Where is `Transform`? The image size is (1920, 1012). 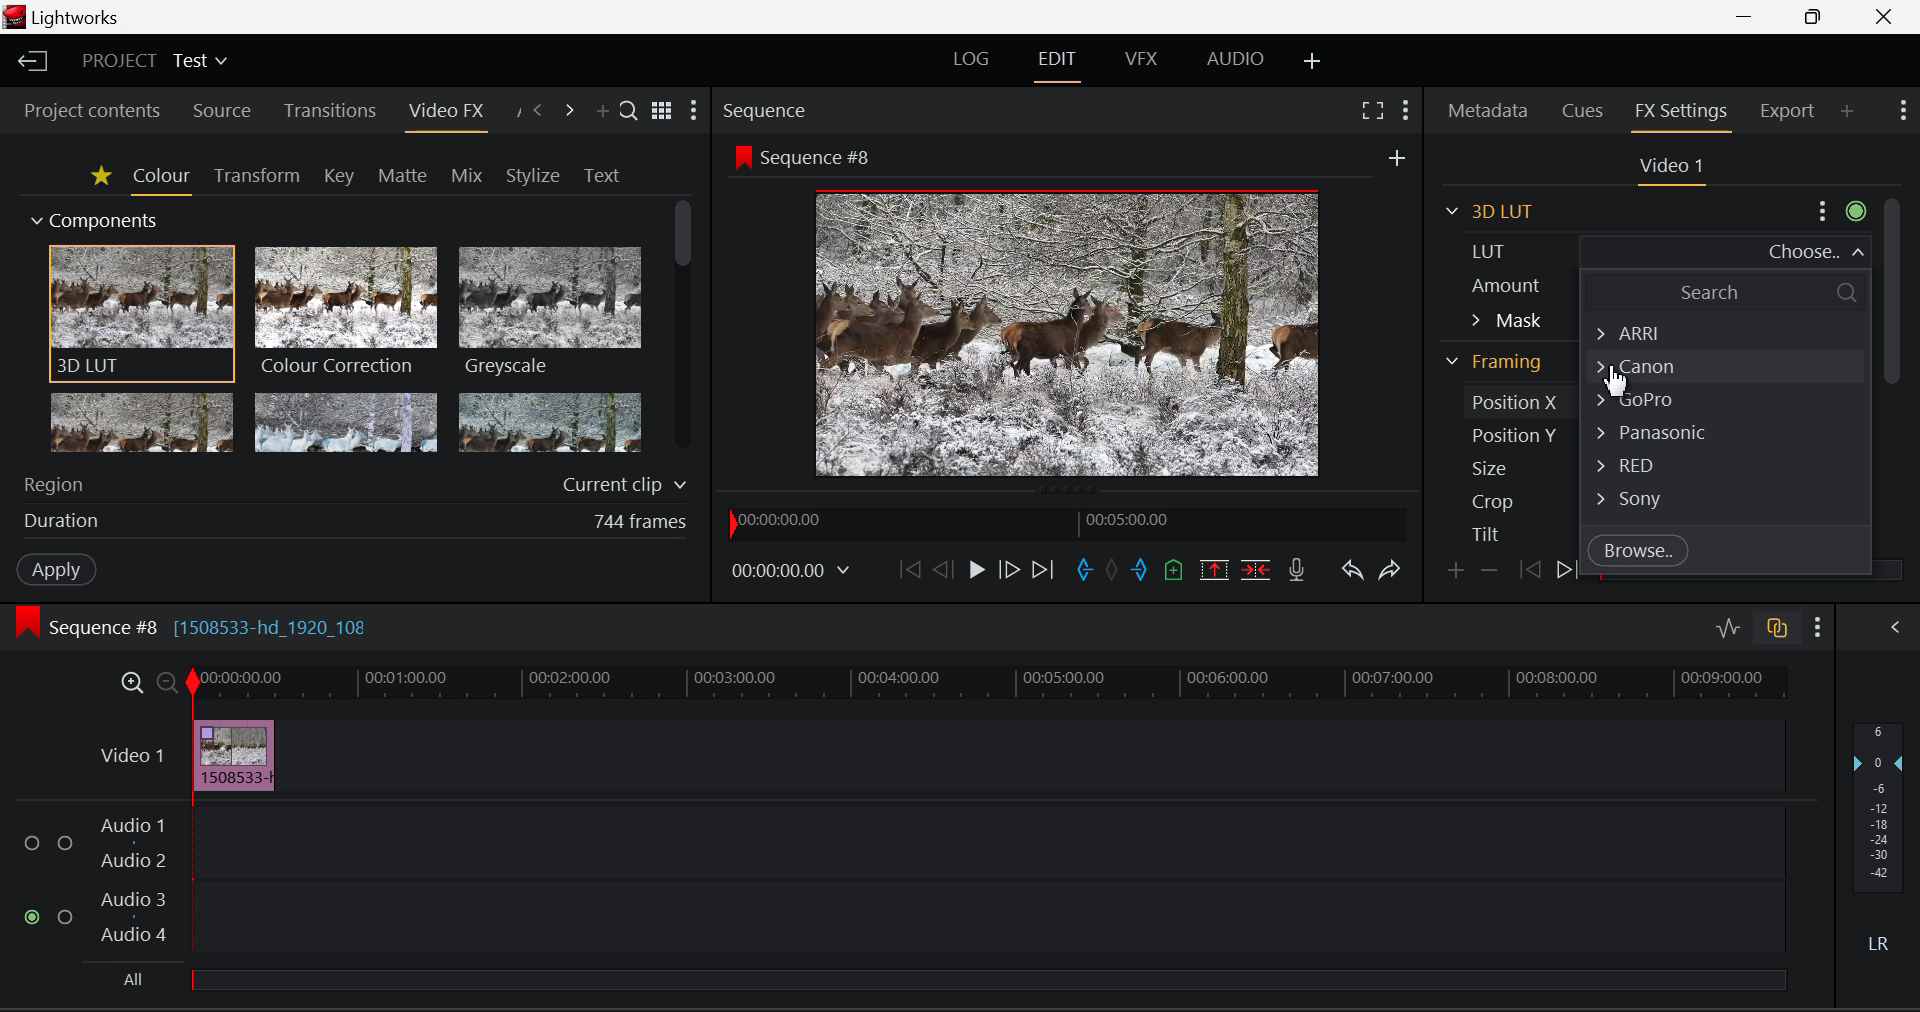 Transform is located at coordinates (254, 176).